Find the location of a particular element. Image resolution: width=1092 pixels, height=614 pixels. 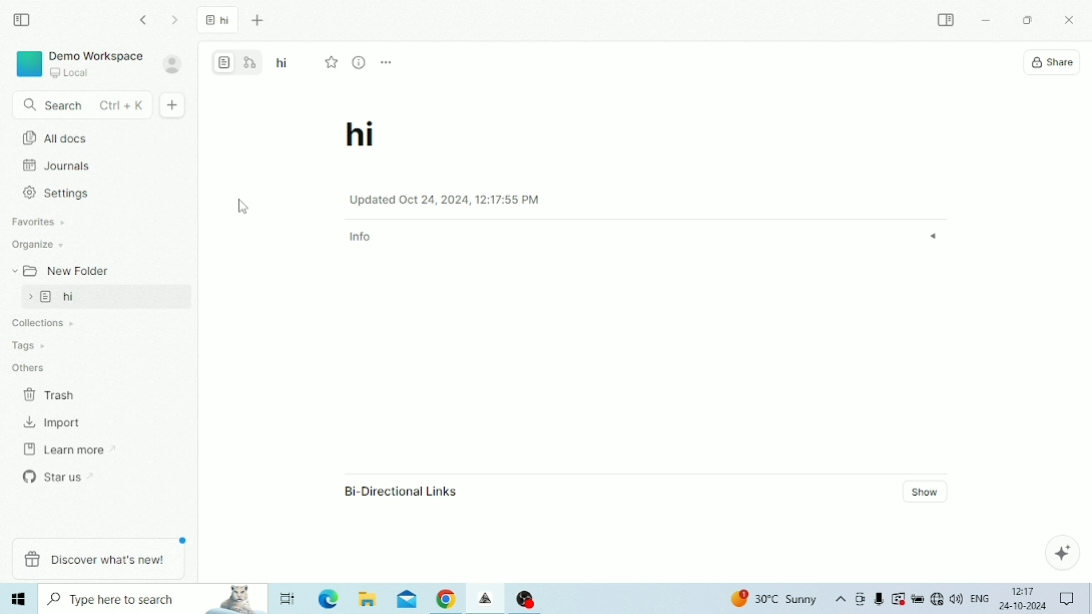

hi is located at coordinates (362, 138).